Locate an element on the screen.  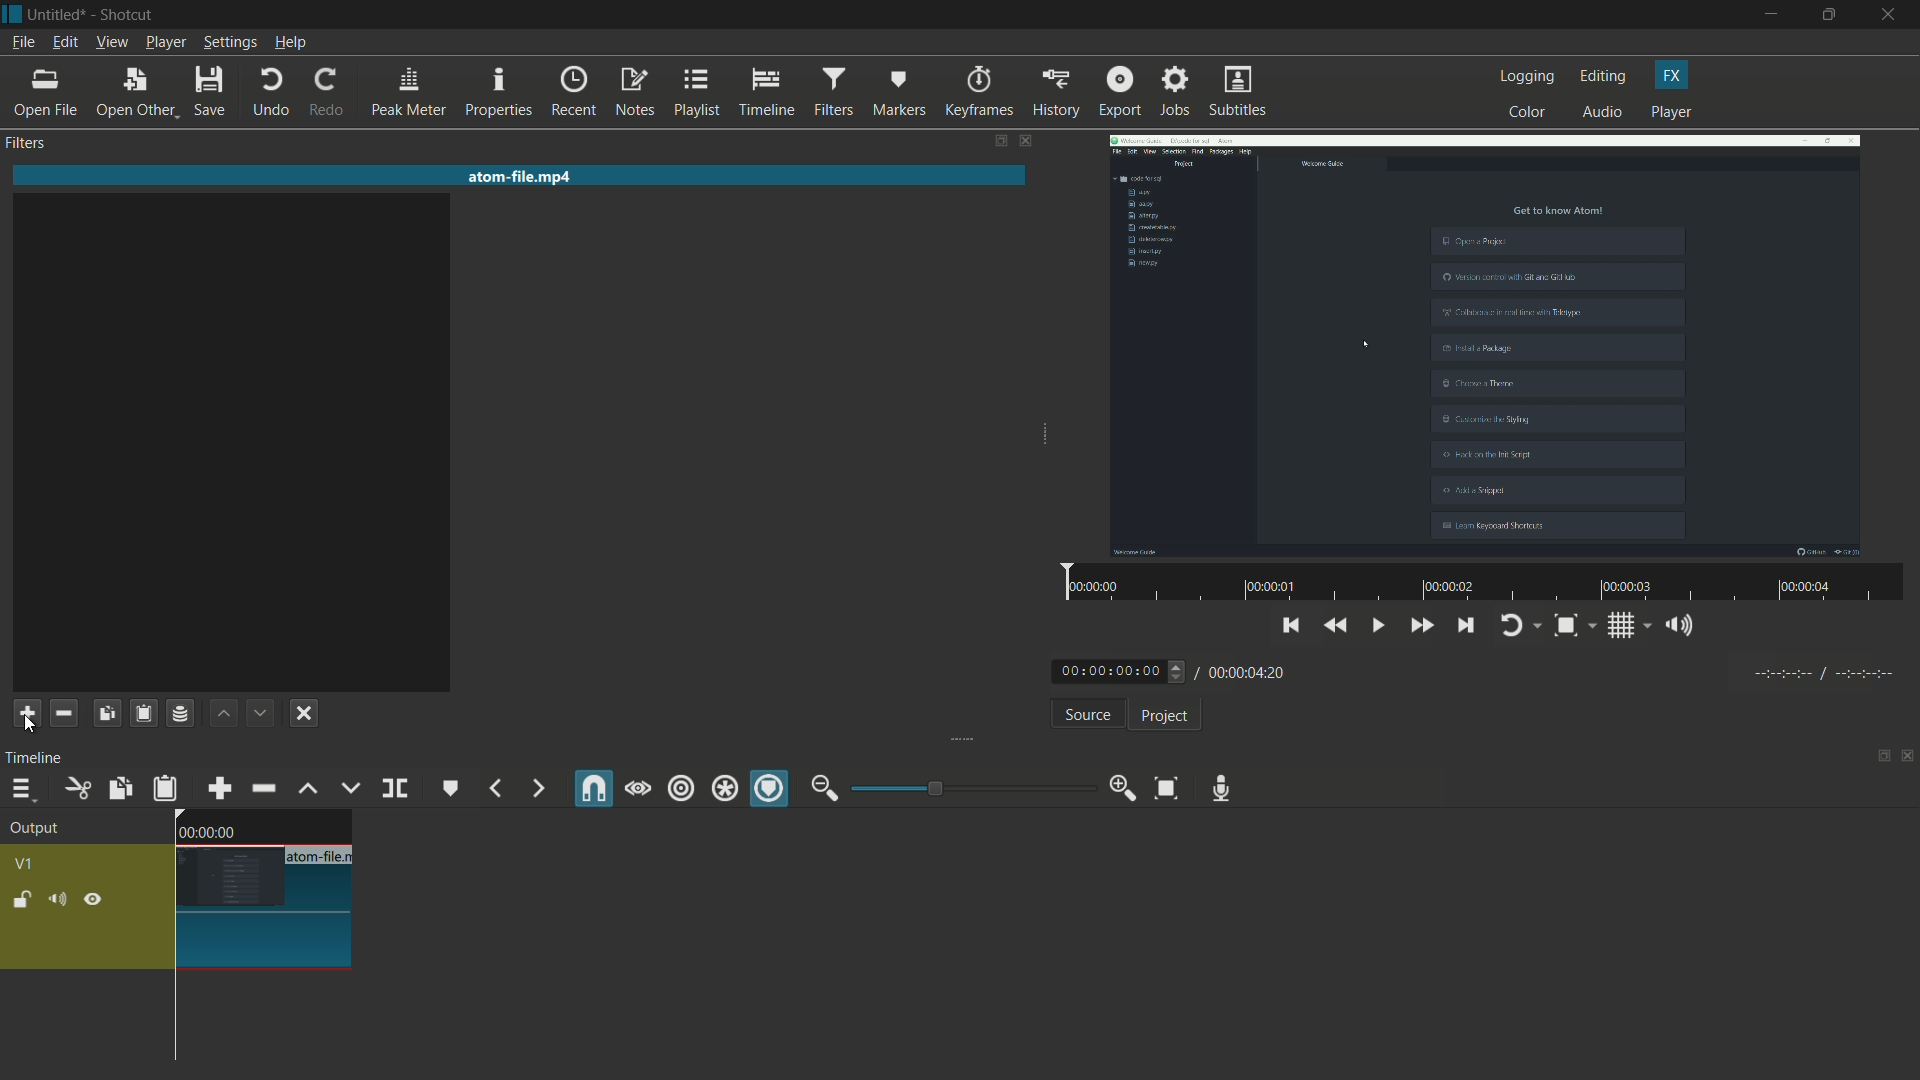
split at playhead is located at coordinates (397, 790).